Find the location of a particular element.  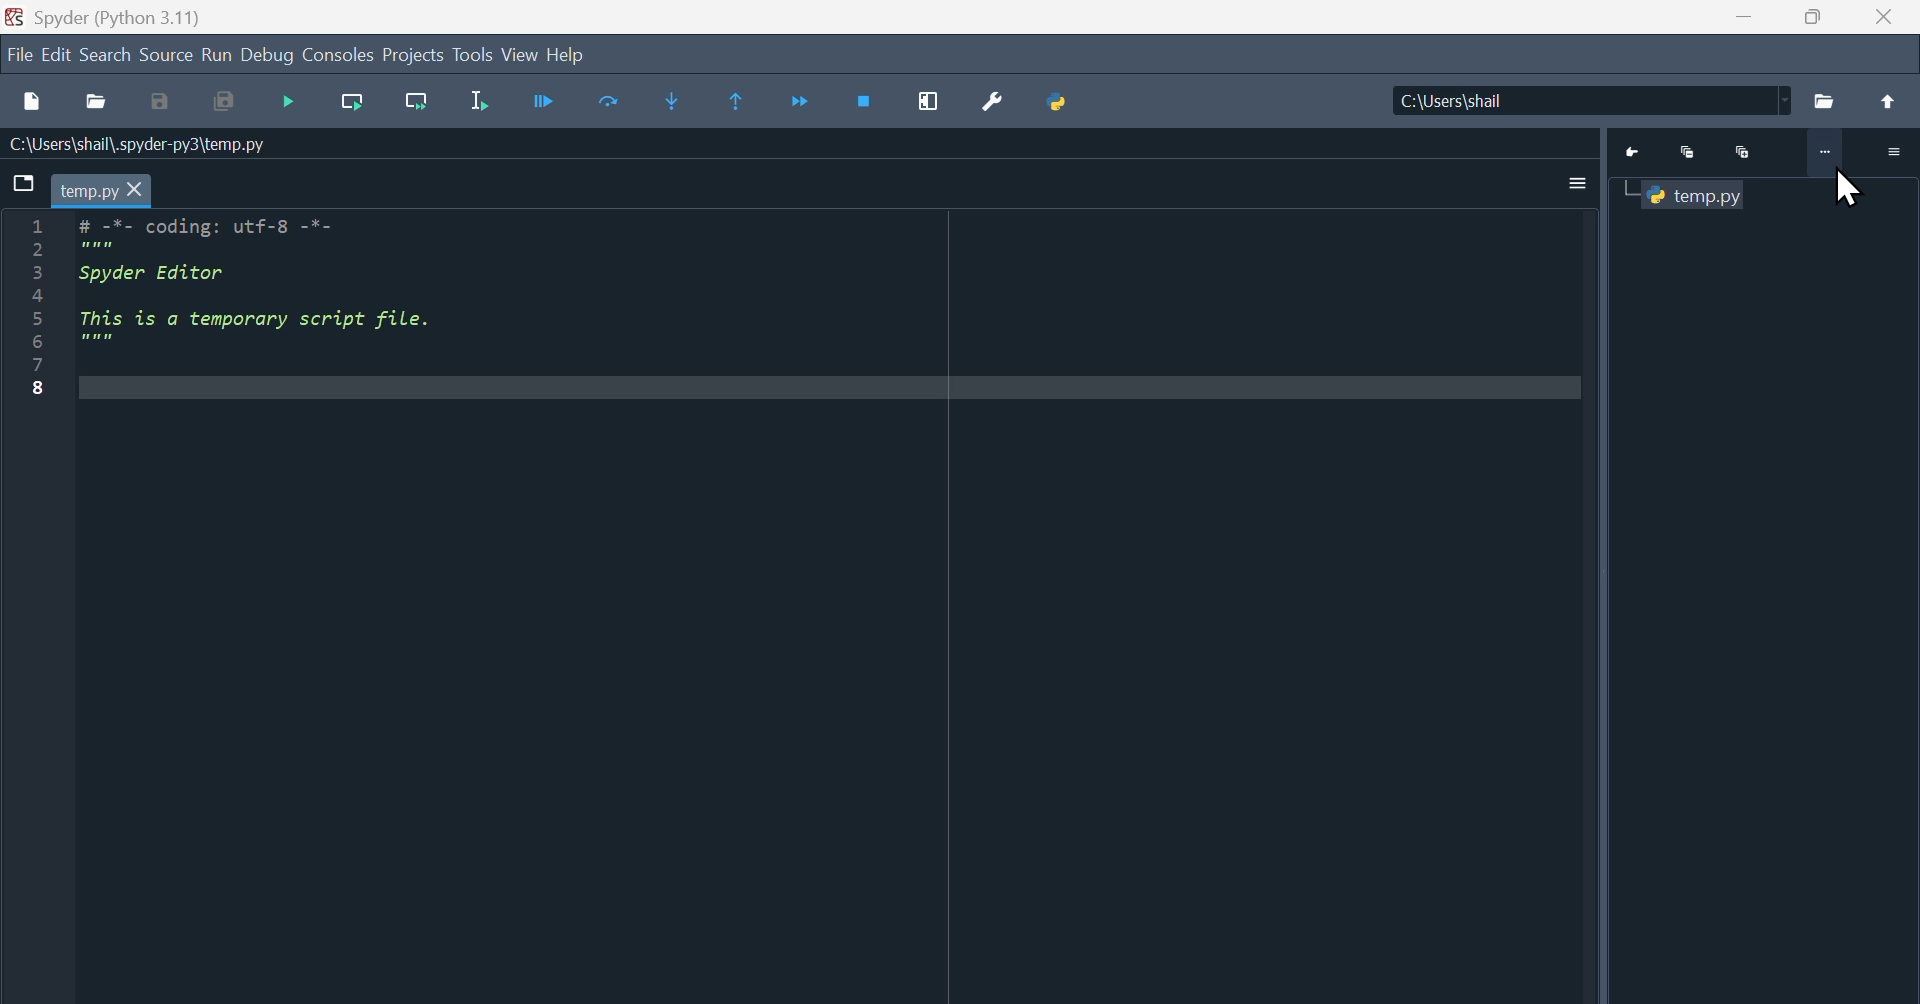

search is located at coordinates (107, 56).